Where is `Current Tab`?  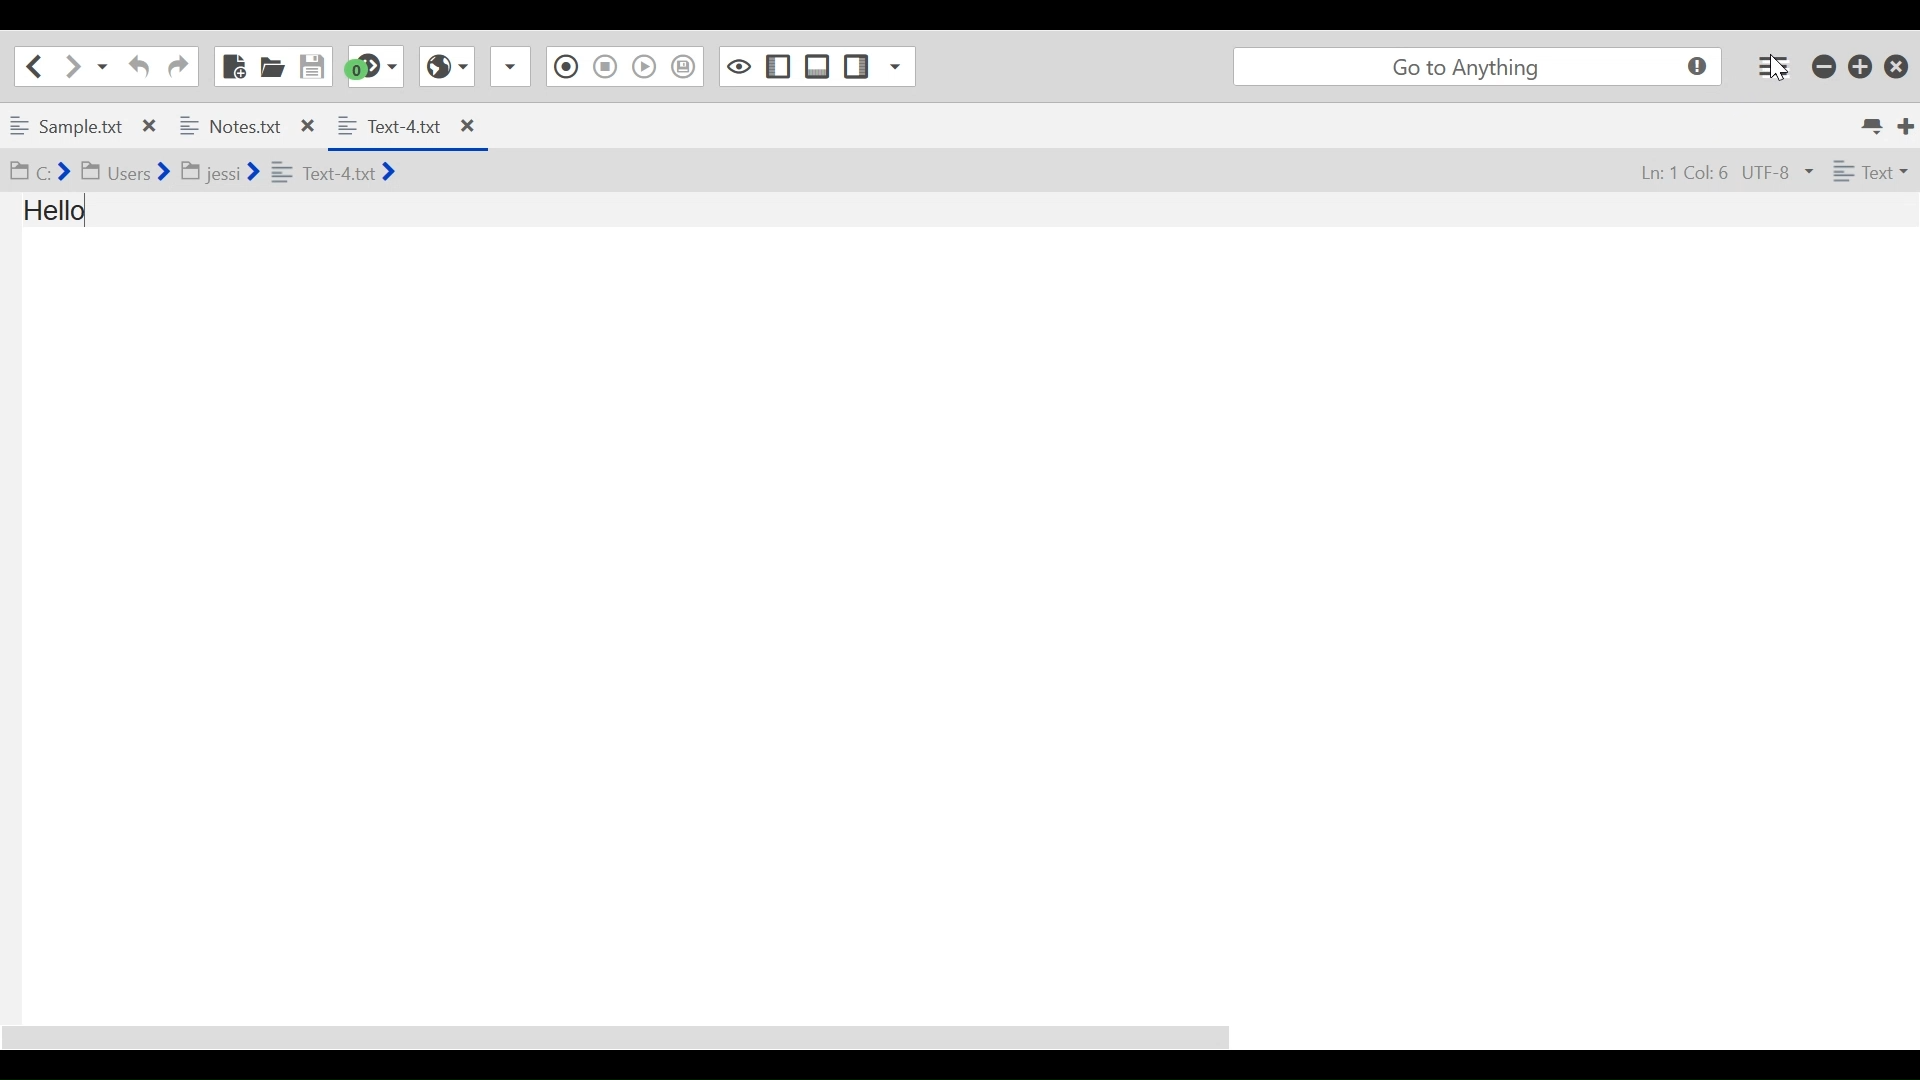 Current Tab is located at coordinates (405, 127).